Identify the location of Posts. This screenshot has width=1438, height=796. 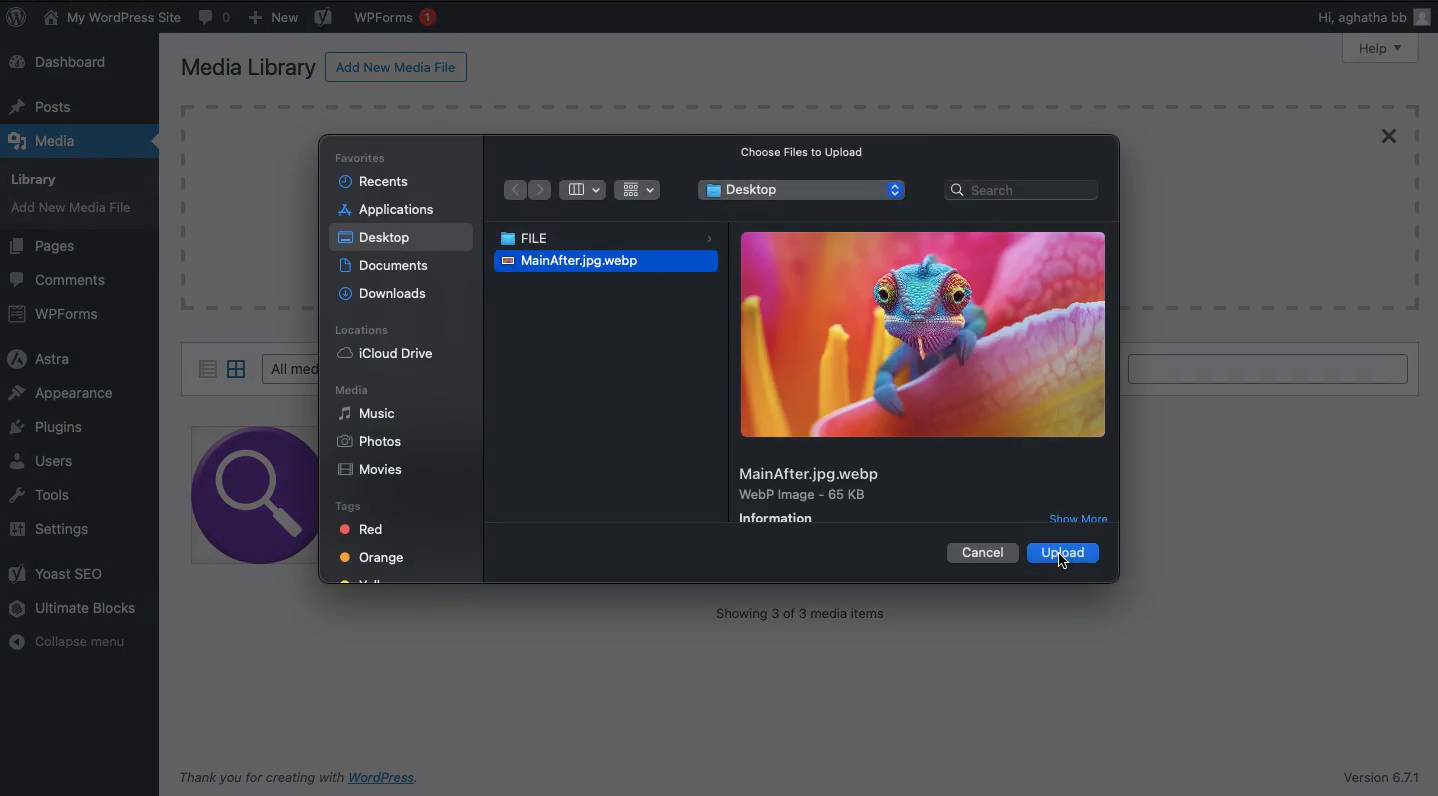
(47, 102).